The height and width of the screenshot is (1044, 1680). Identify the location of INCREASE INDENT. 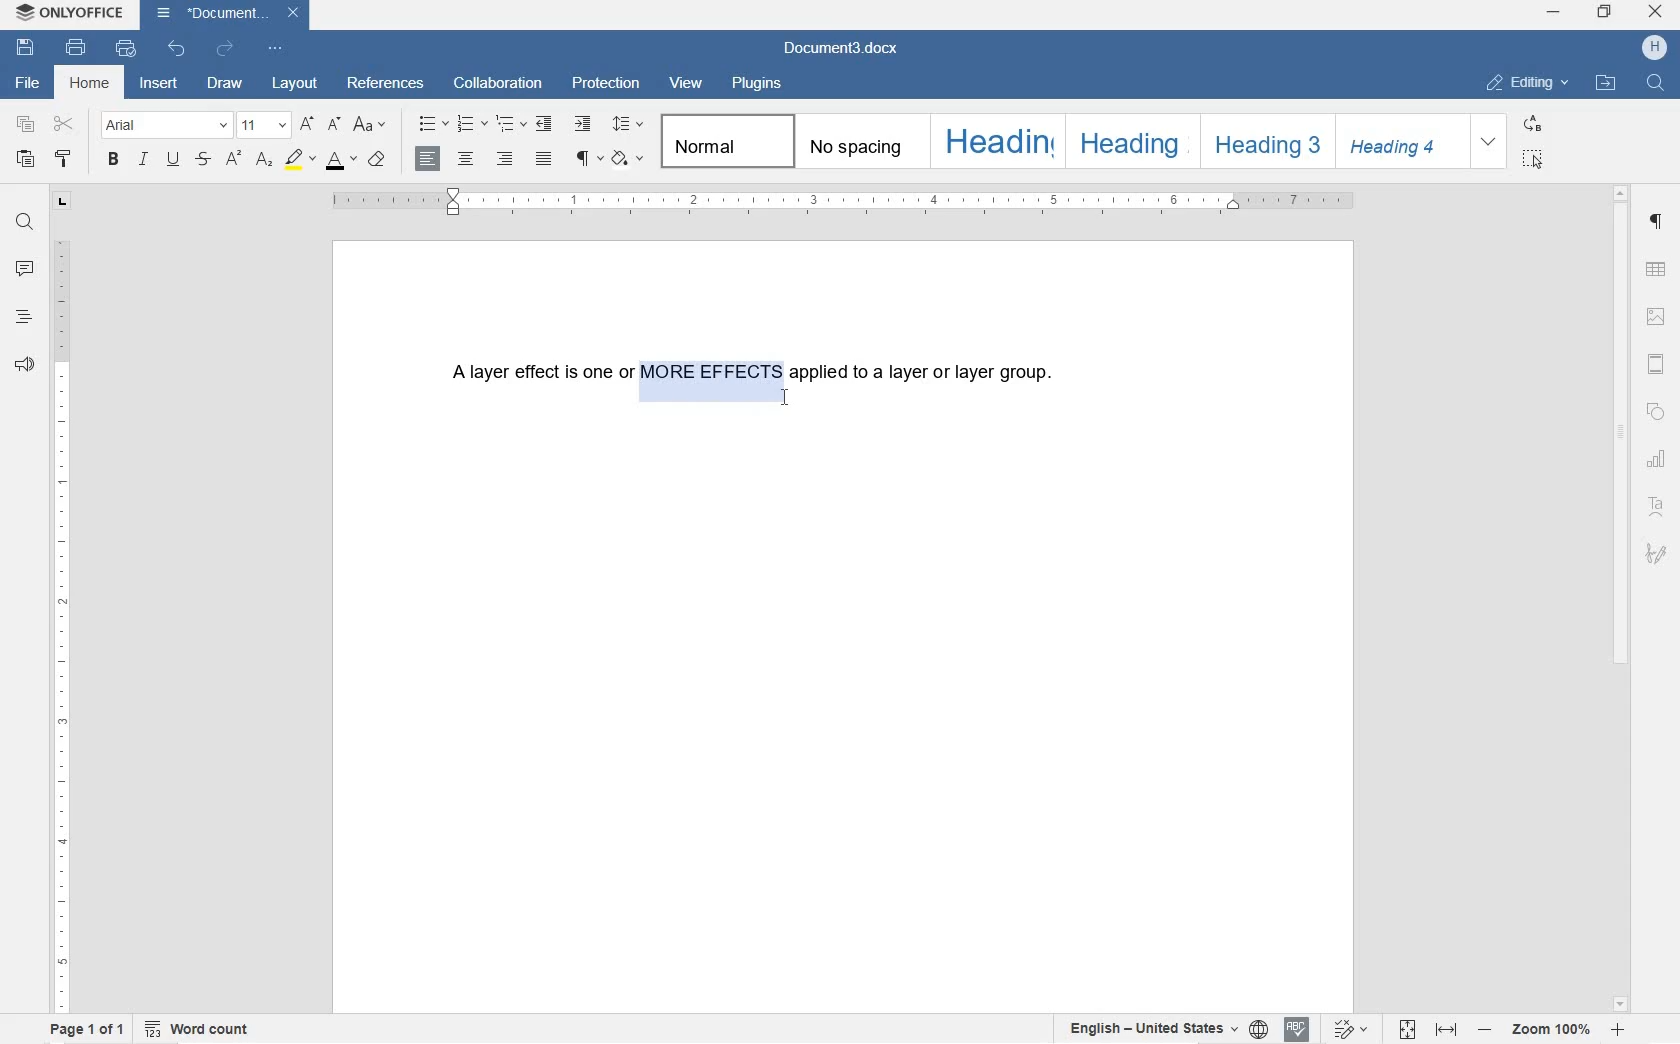
(585, 125).